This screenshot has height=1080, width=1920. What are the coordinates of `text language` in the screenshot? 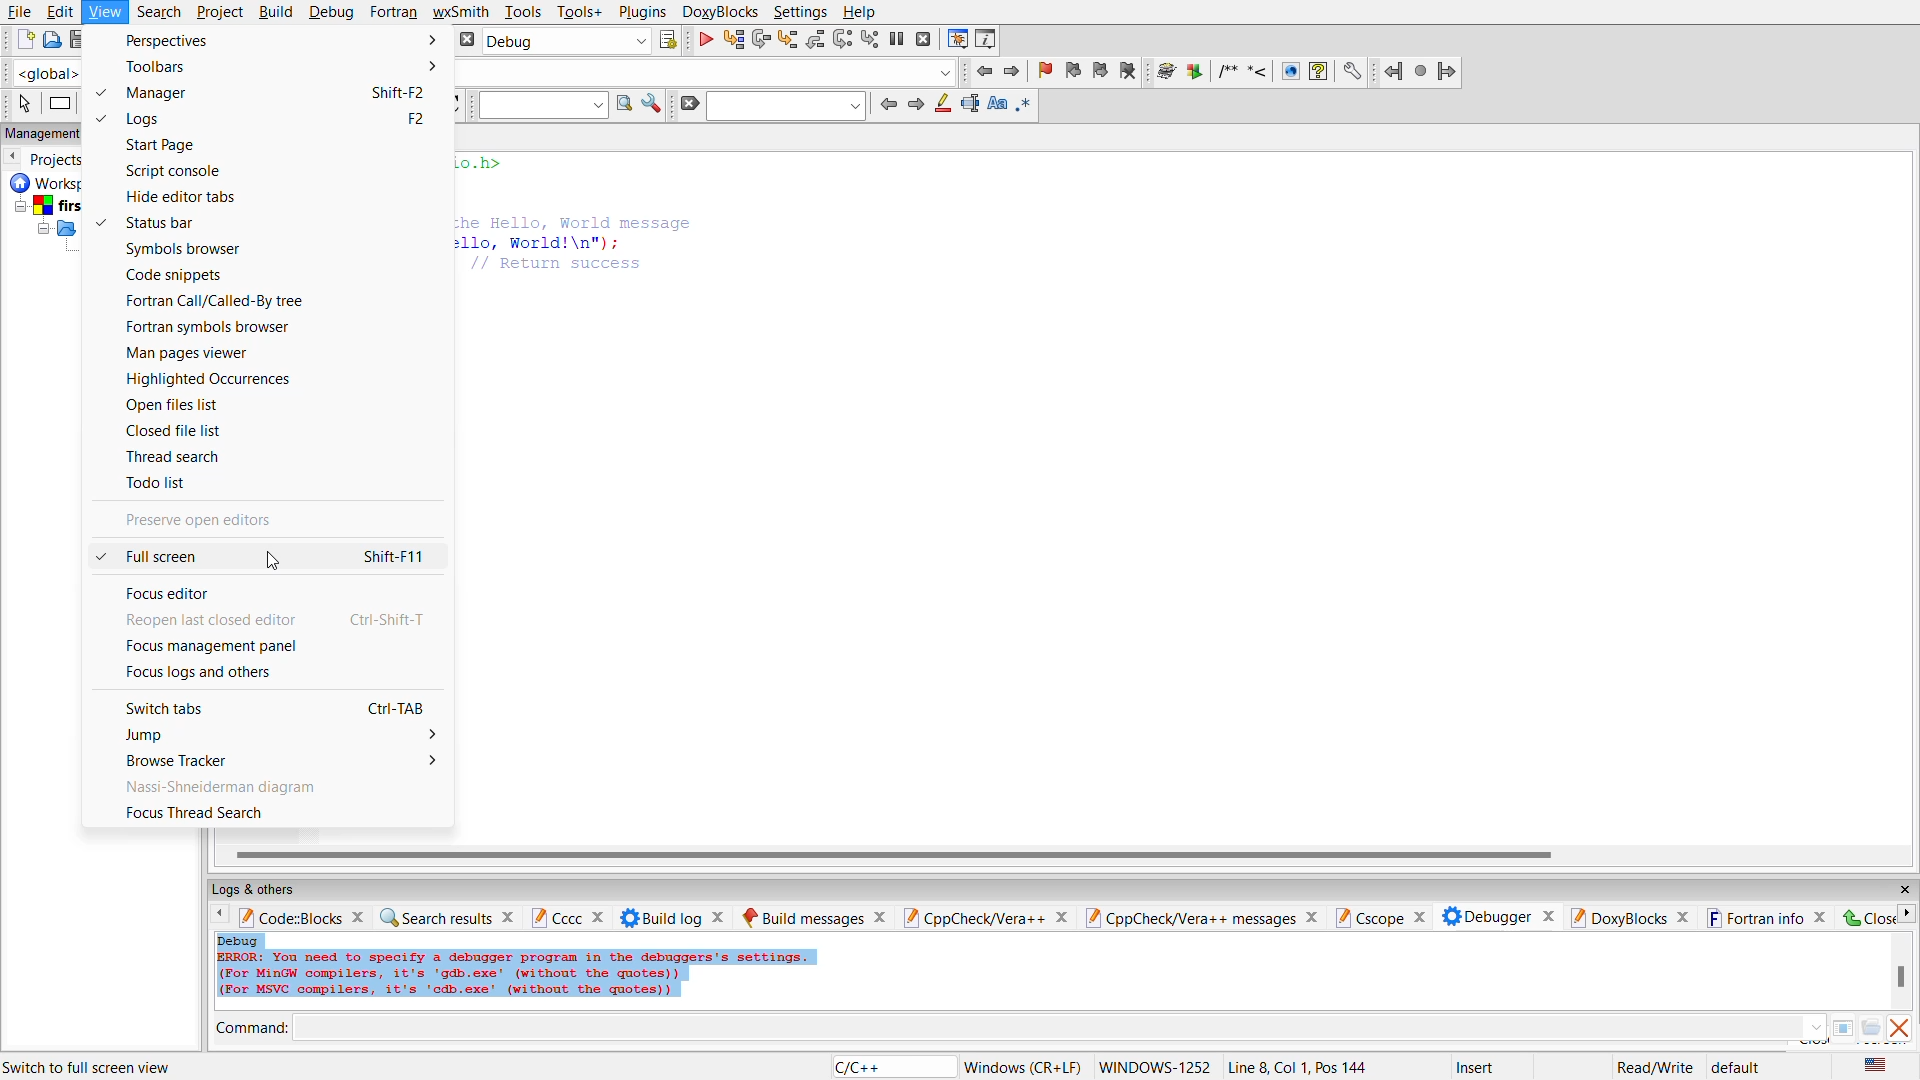 It's located at (1879, 1065).